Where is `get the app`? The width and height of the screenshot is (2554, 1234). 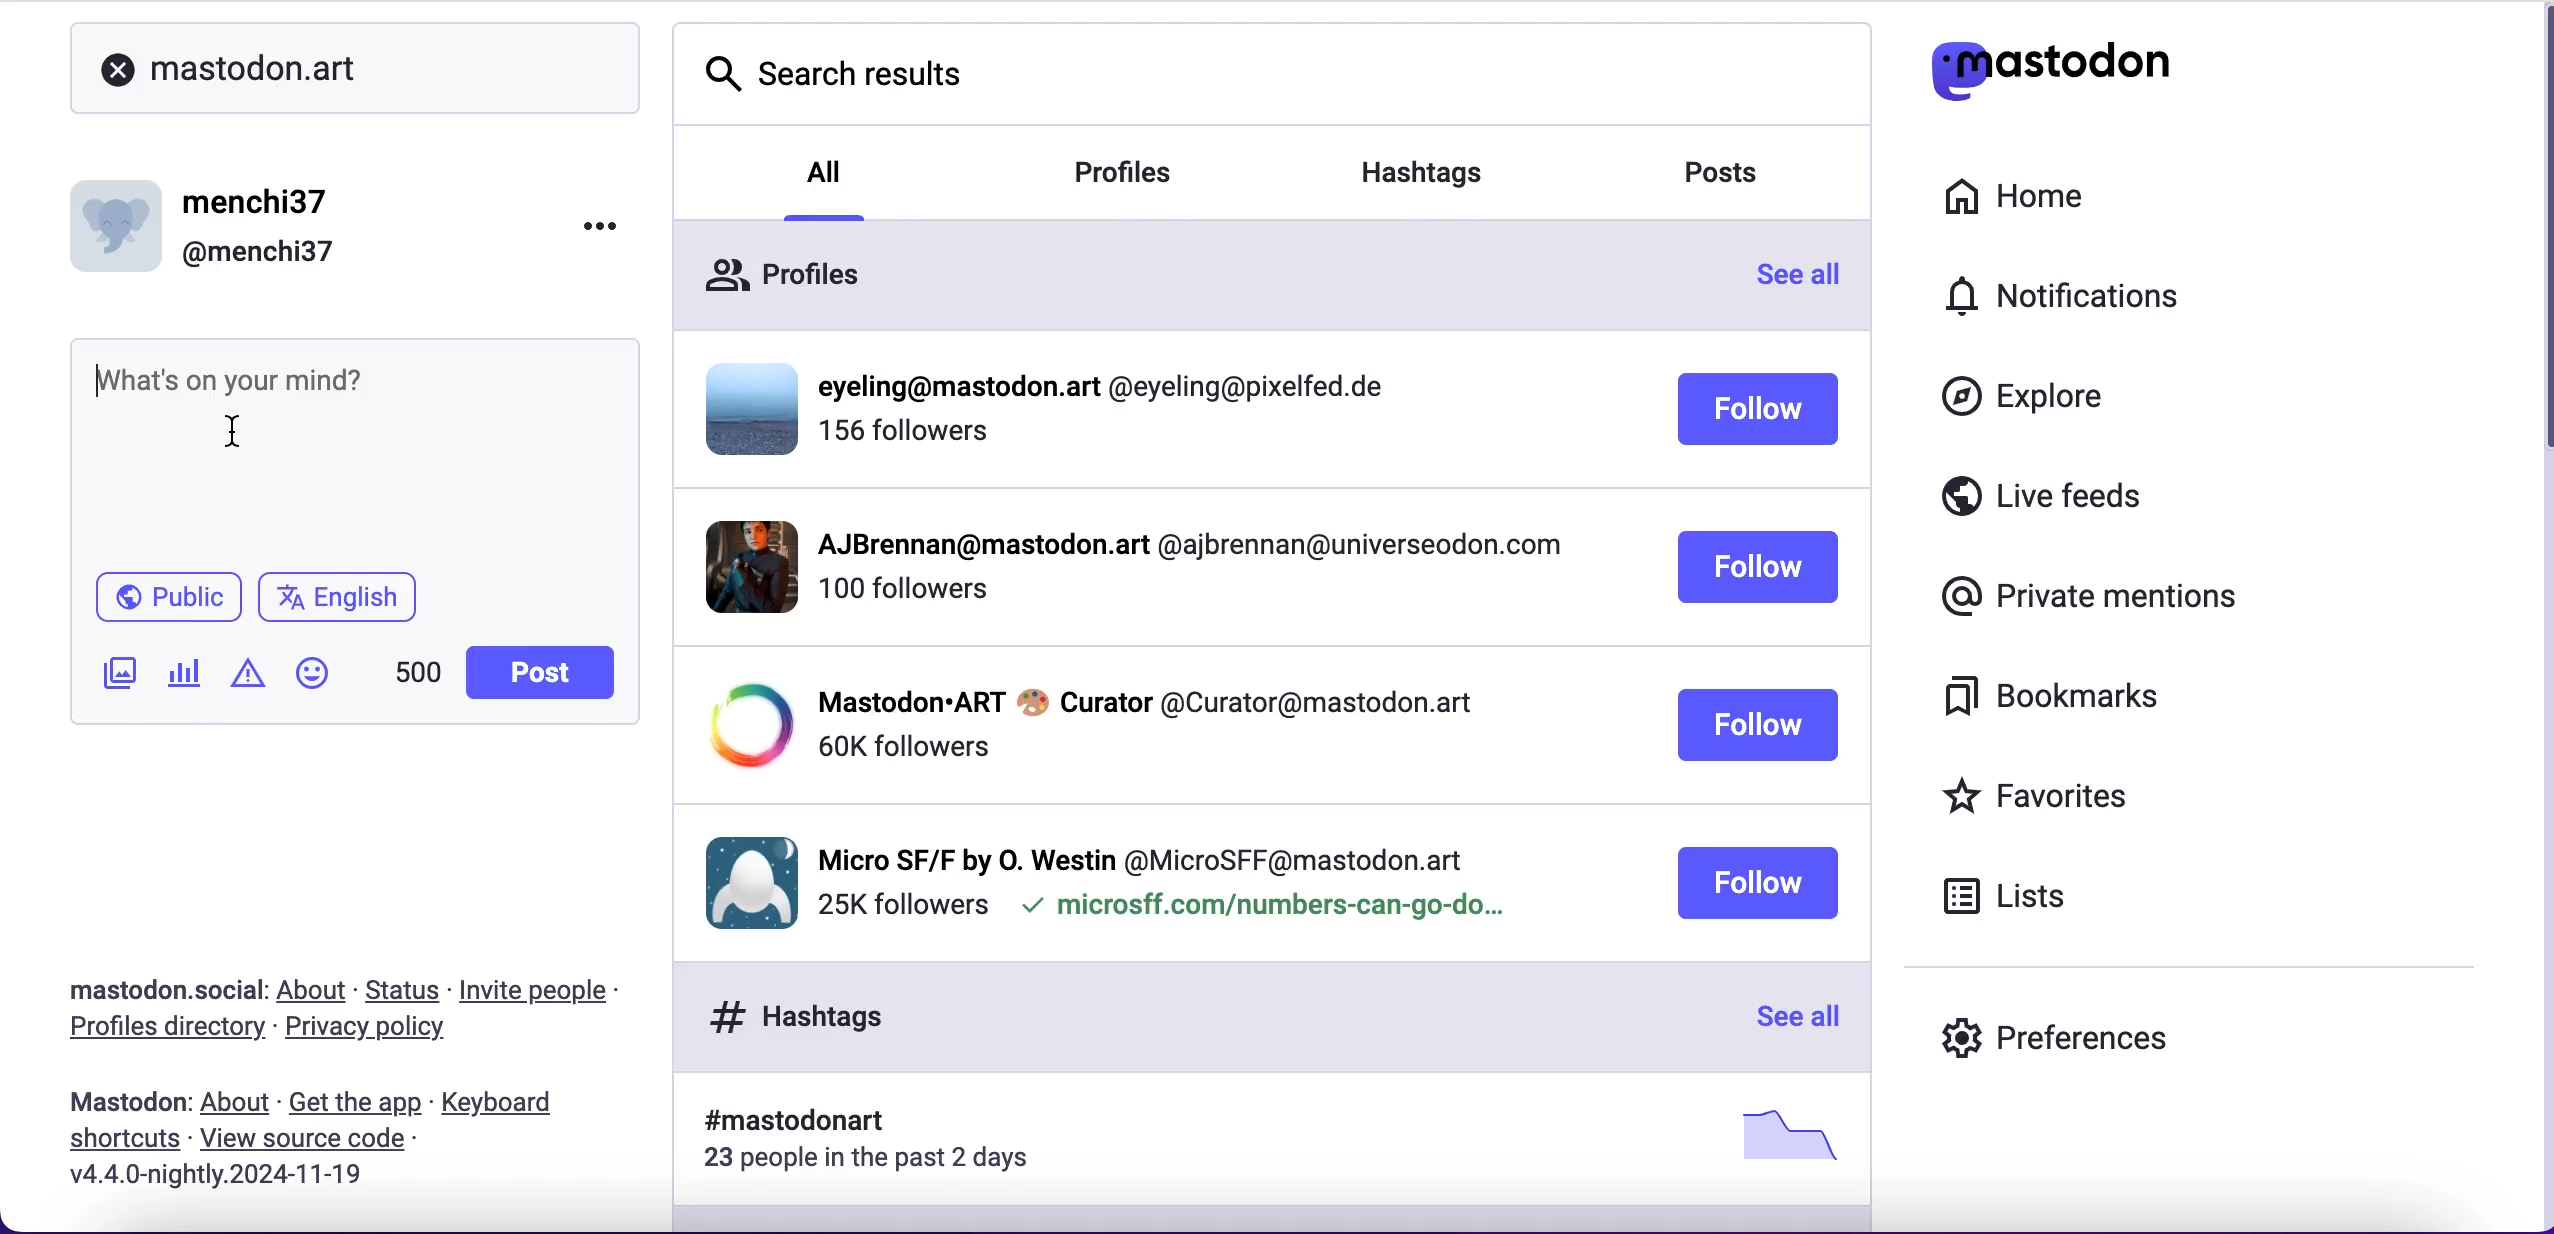 get the app is located at coordinates (354, 1103).